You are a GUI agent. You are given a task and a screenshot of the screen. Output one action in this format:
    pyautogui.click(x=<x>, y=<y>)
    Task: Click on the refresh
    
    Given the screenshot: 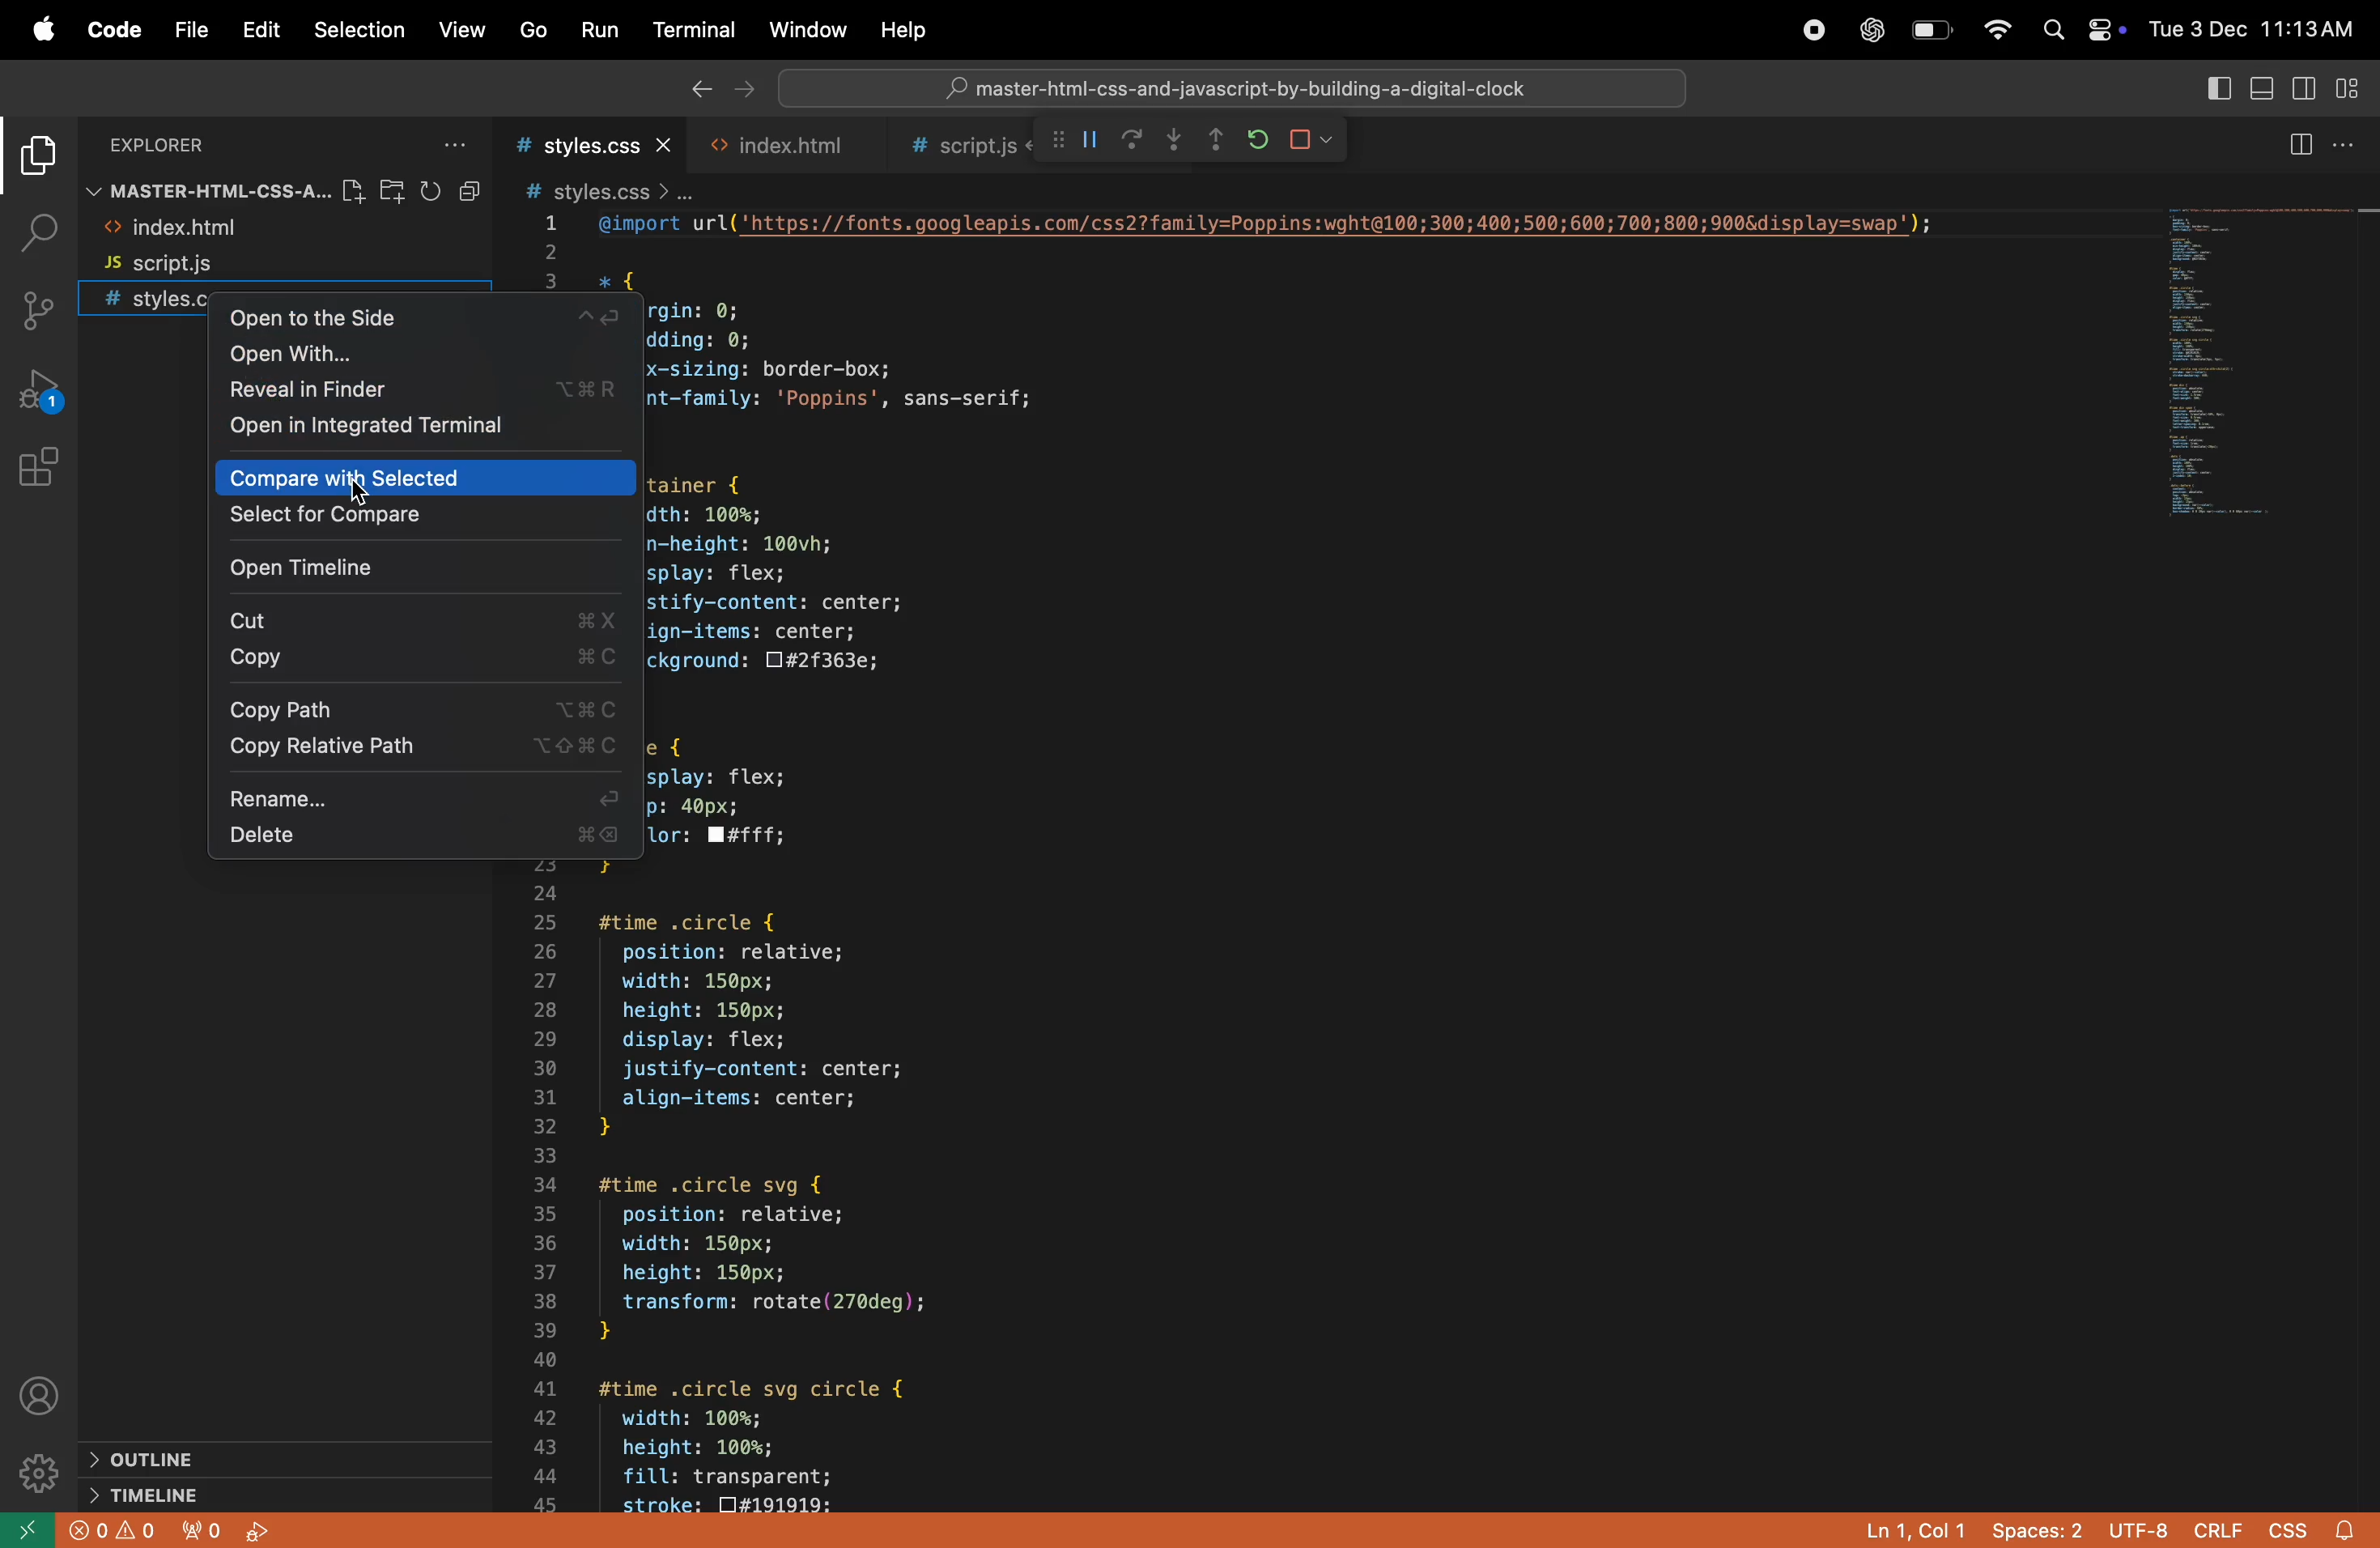 What is the action you would take?
    pyautogui.click(x=1251, y=140)
    